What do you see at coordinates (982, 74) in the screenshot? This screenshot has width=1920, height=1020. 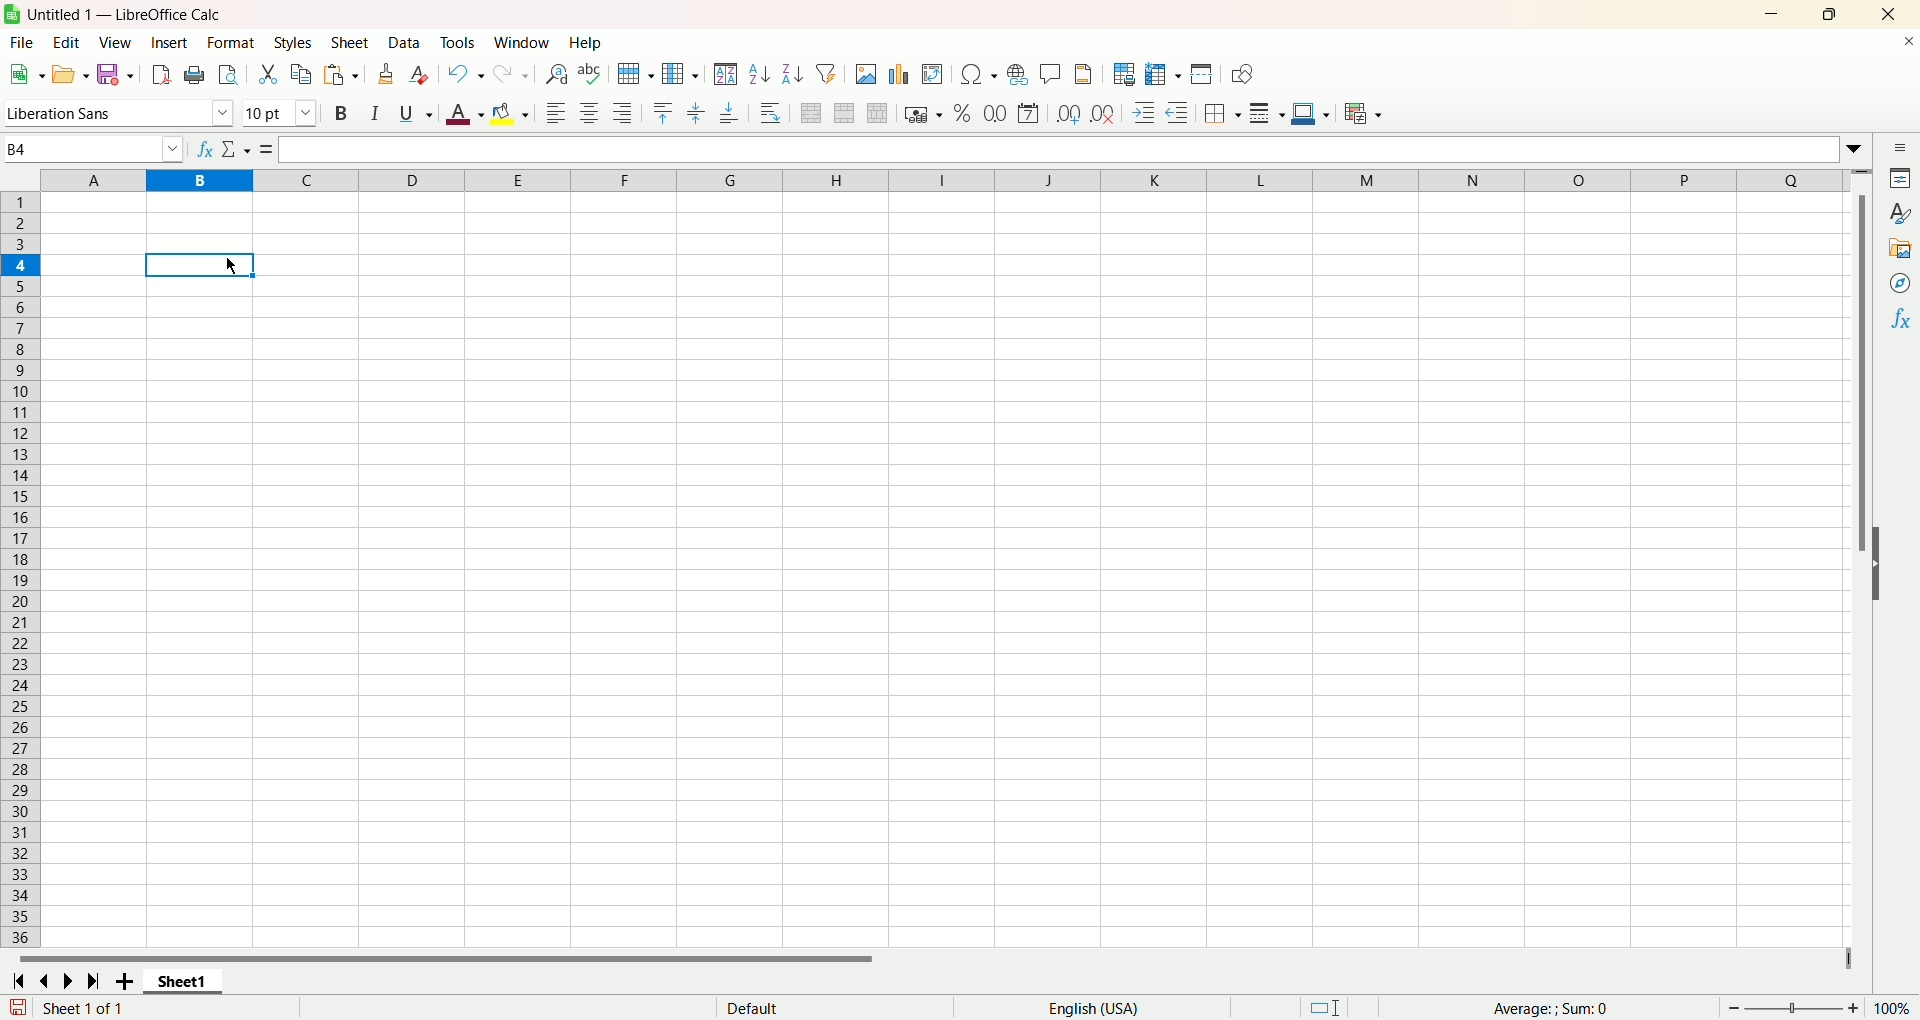 I see `insert special character` at bounding box center [982, 74].